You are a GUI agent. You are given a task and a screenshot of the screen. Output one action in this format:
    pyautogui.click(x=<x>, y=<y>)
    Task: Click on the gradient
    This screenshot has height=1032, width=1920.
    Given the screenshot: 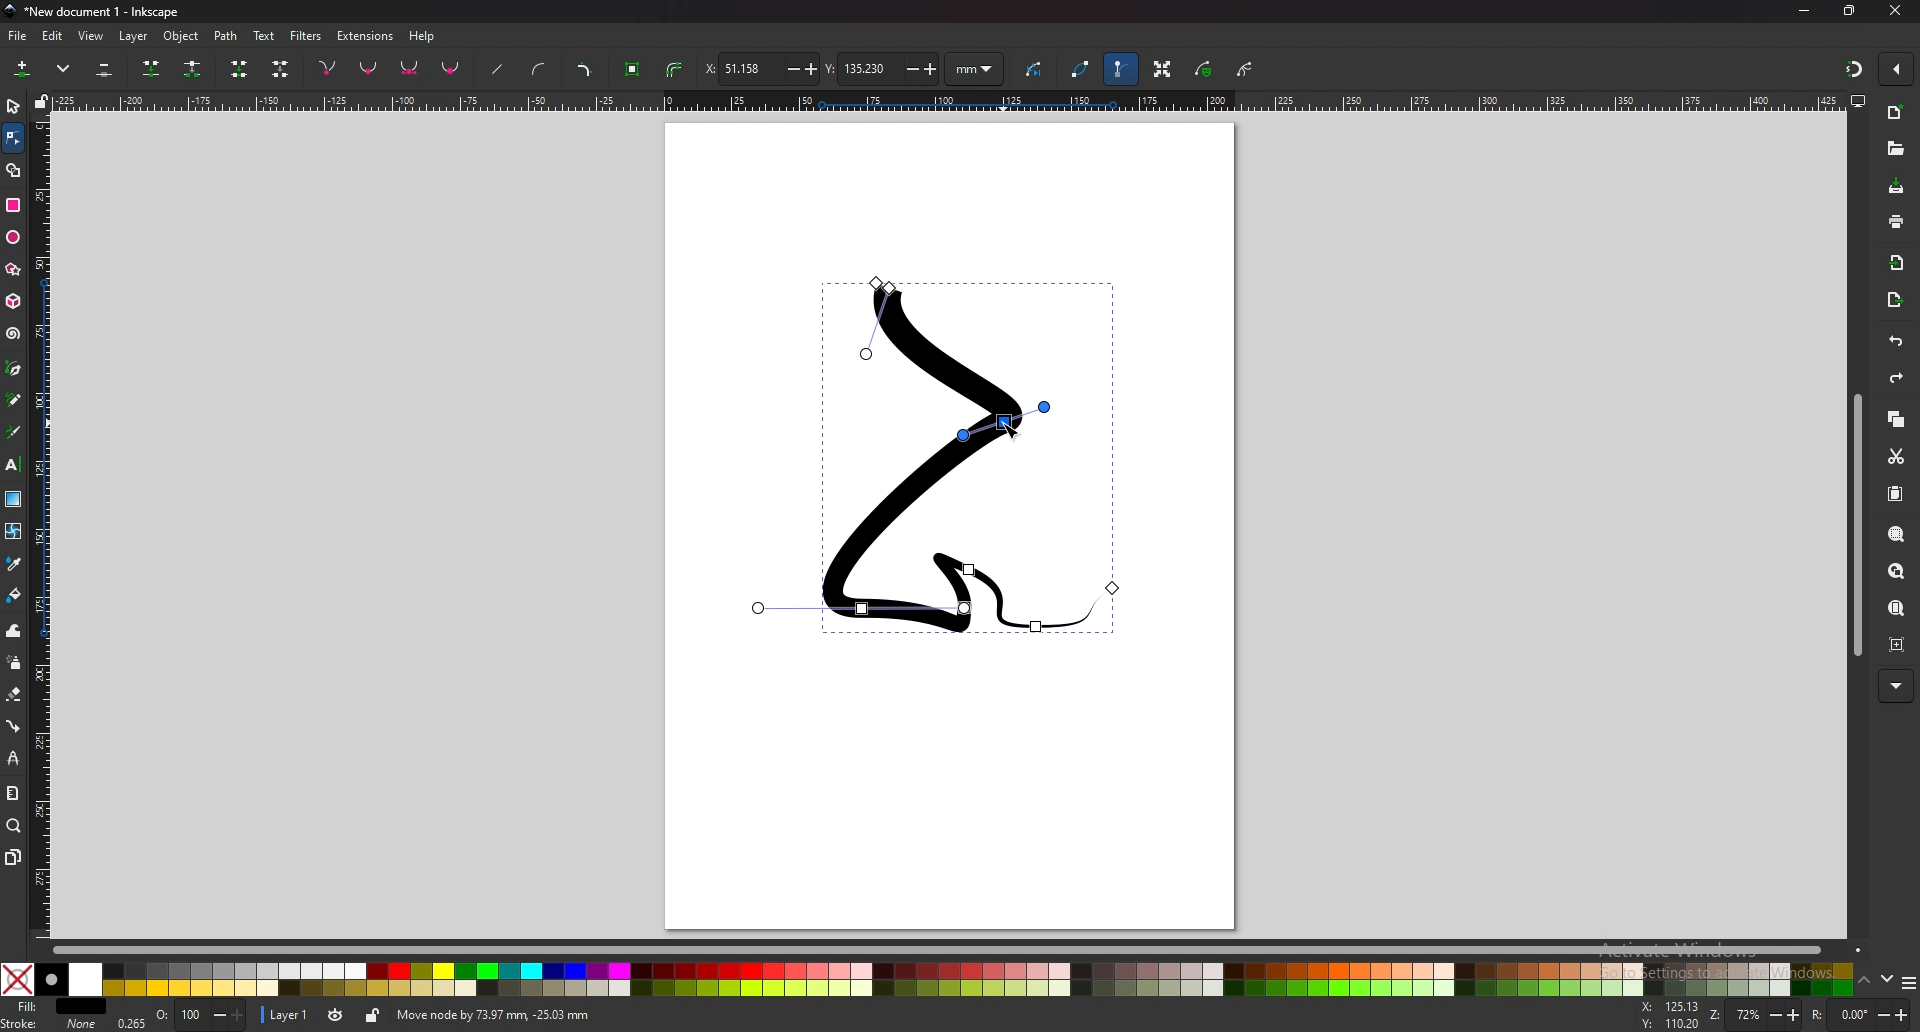 What is the action you would take?
    pyautogui.click(x=13, y=499)
    